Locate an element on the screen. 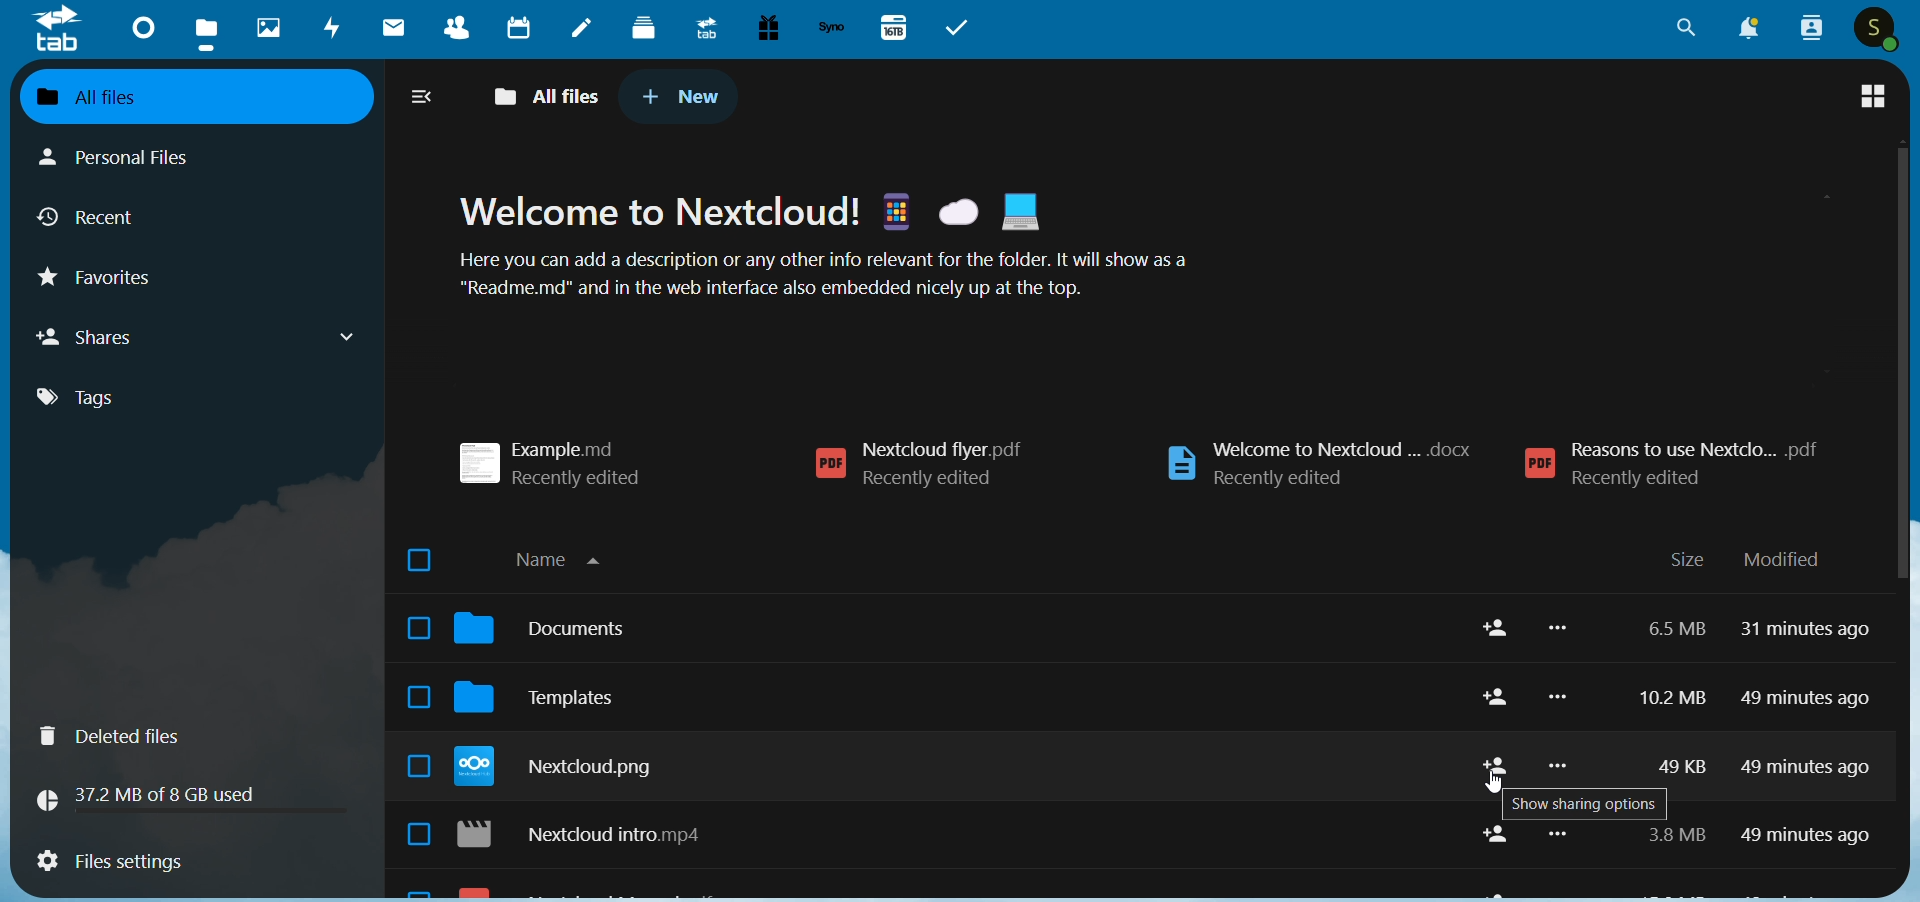 Image resolution: width=1920 pixels, height=902 pixels. activity is located at coordinates (334, 31).